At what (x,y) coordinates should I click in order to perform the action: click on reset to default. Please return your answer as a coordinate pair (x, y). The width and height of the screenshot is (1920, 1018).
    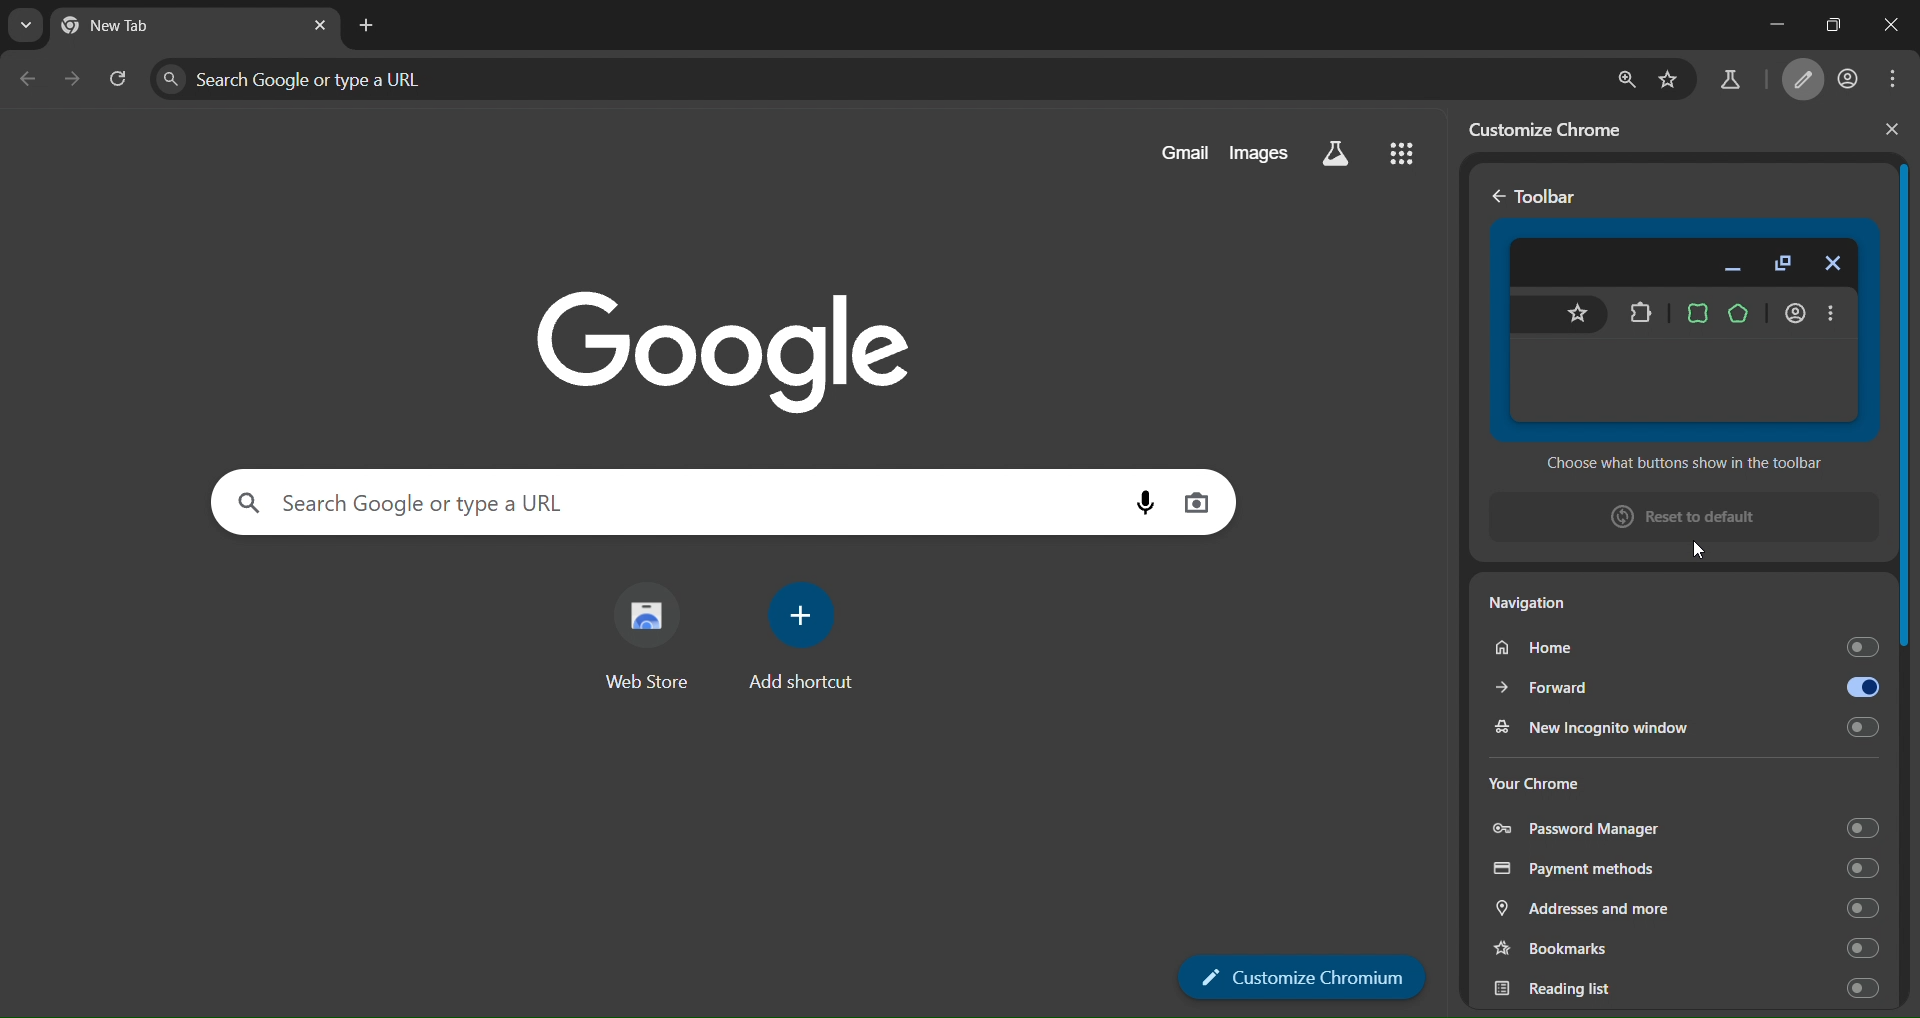
    Looking at the image, I should click on (1680, 518).